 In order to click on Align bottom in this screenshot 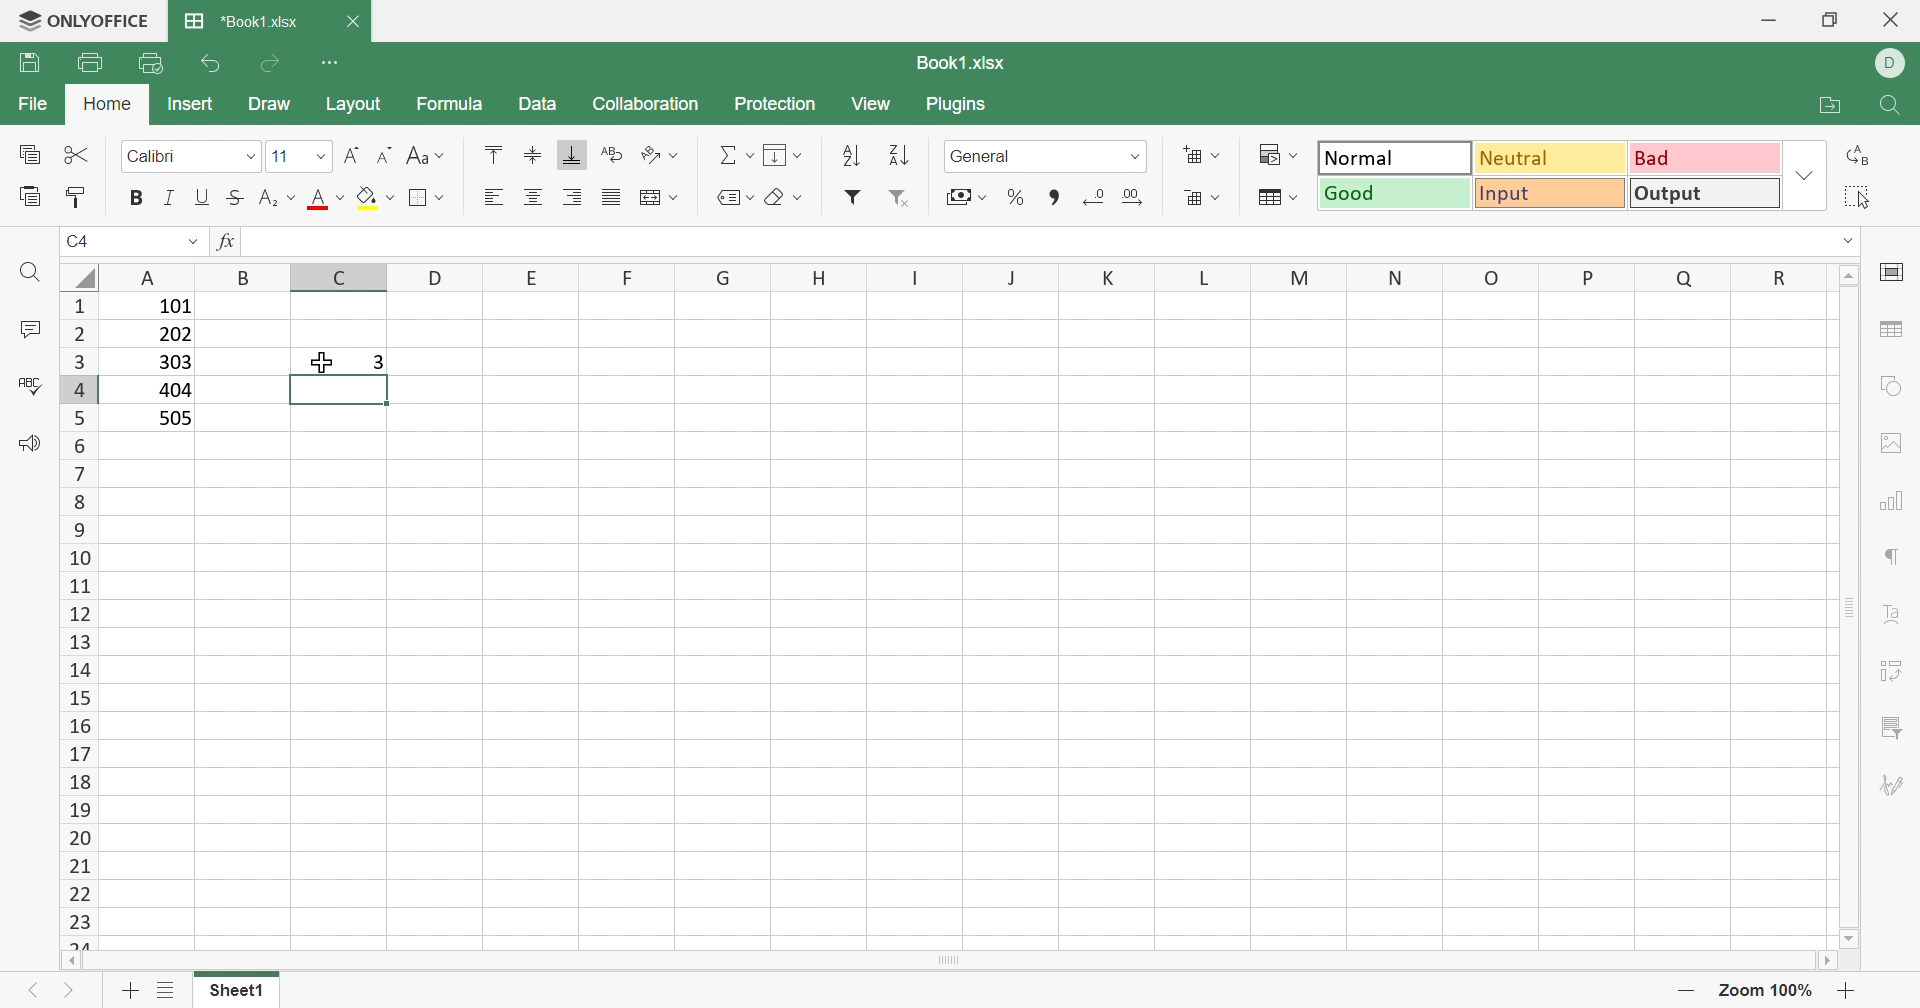, I will do `click(572, 158)`.